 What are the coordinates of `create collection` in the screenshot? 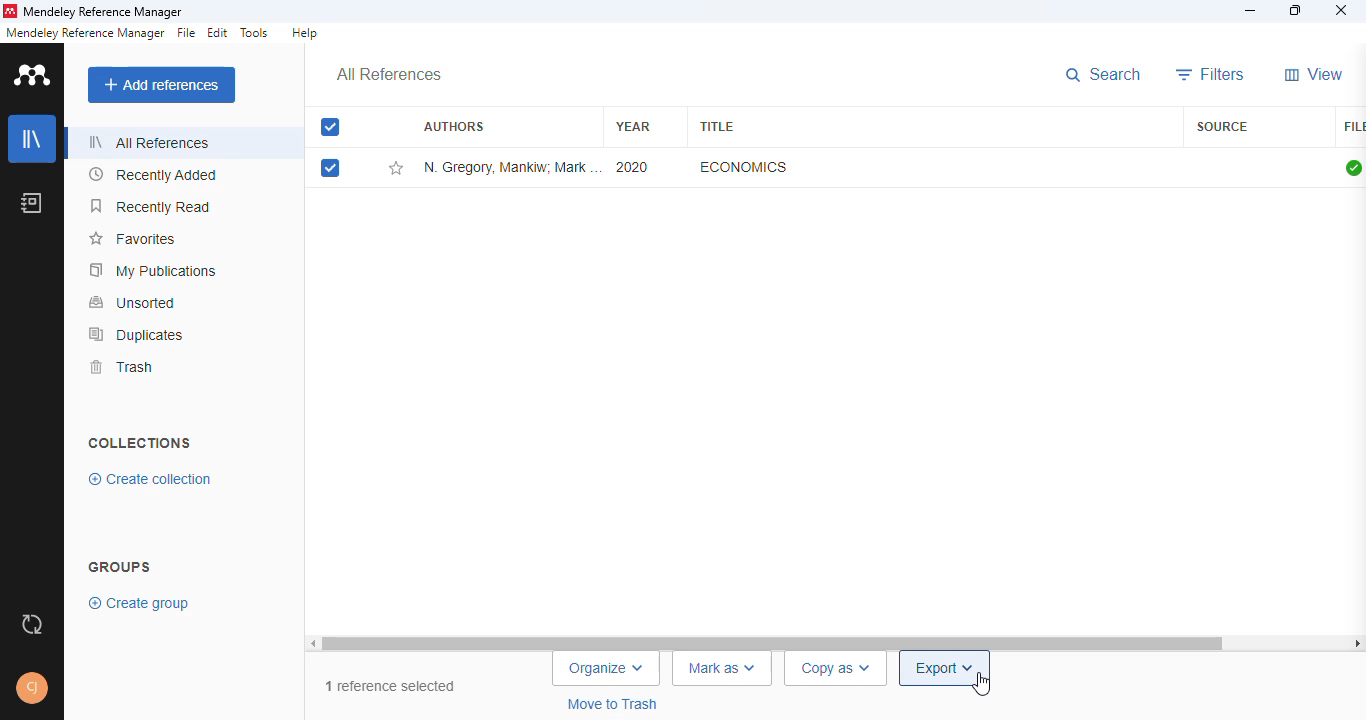 It's located at (151, 479).